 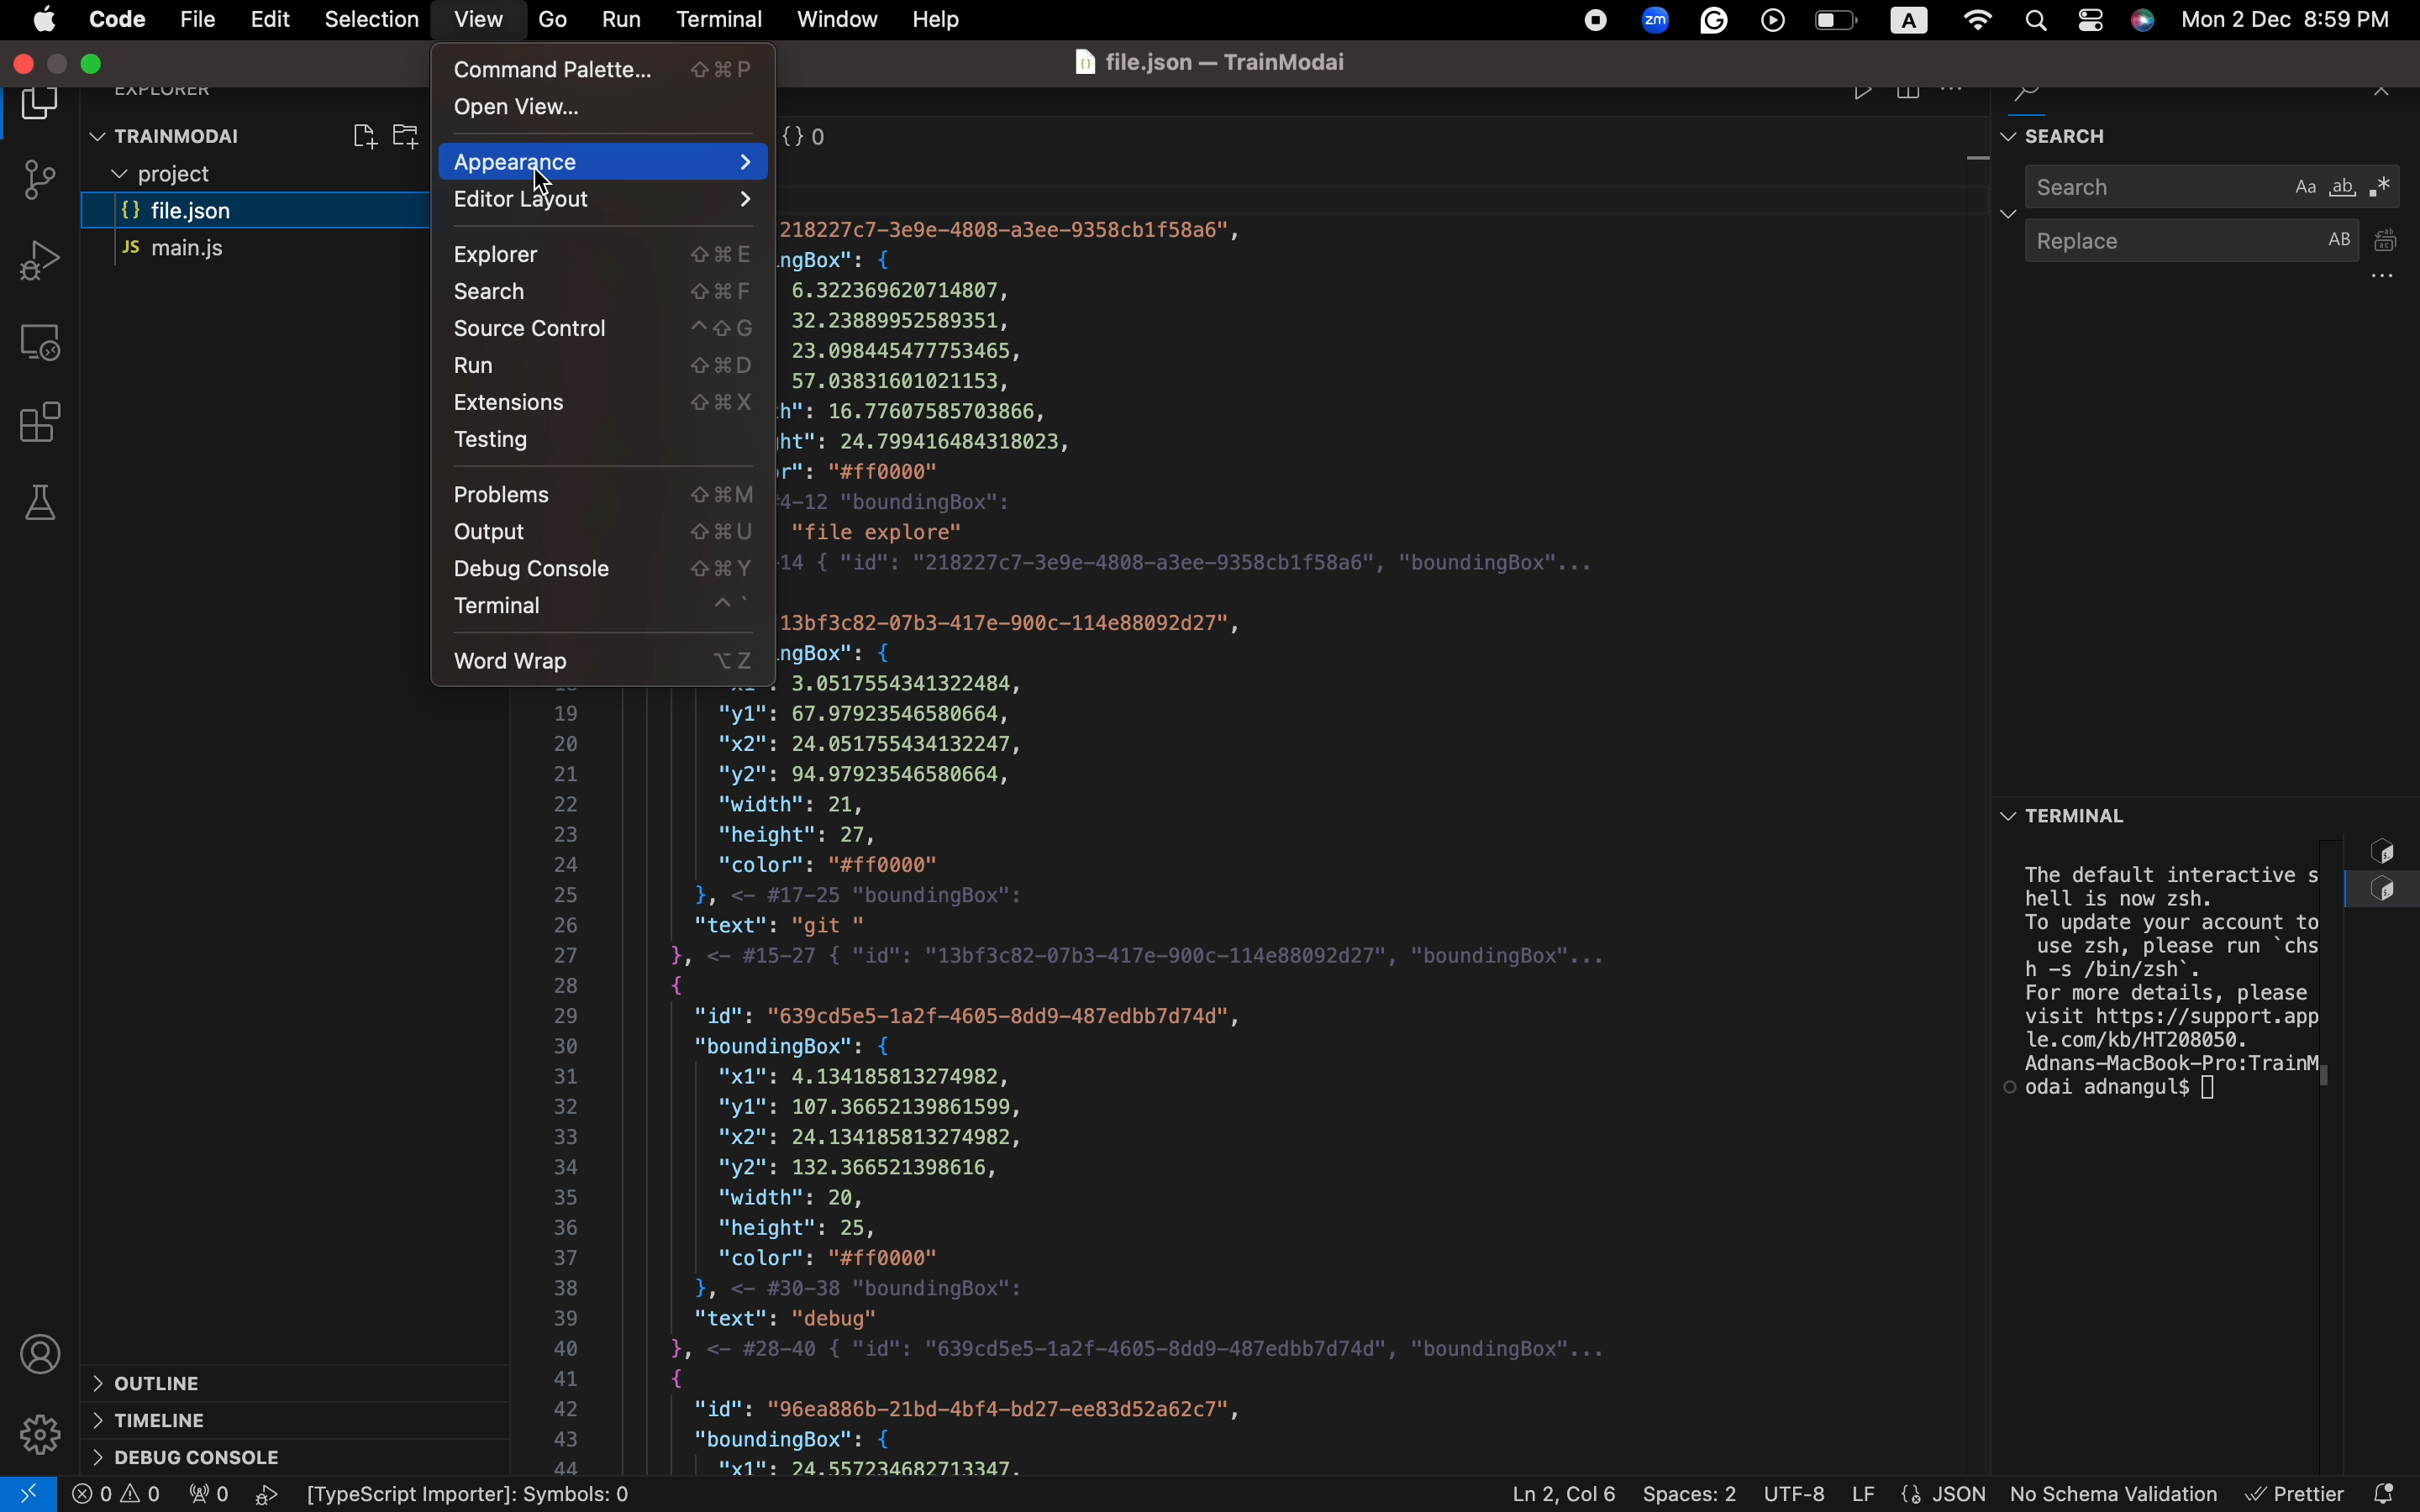 What do you see at coordinates (2213, 121) in the screenshot?
I see `find and search` at bounding box center [2213, 121].